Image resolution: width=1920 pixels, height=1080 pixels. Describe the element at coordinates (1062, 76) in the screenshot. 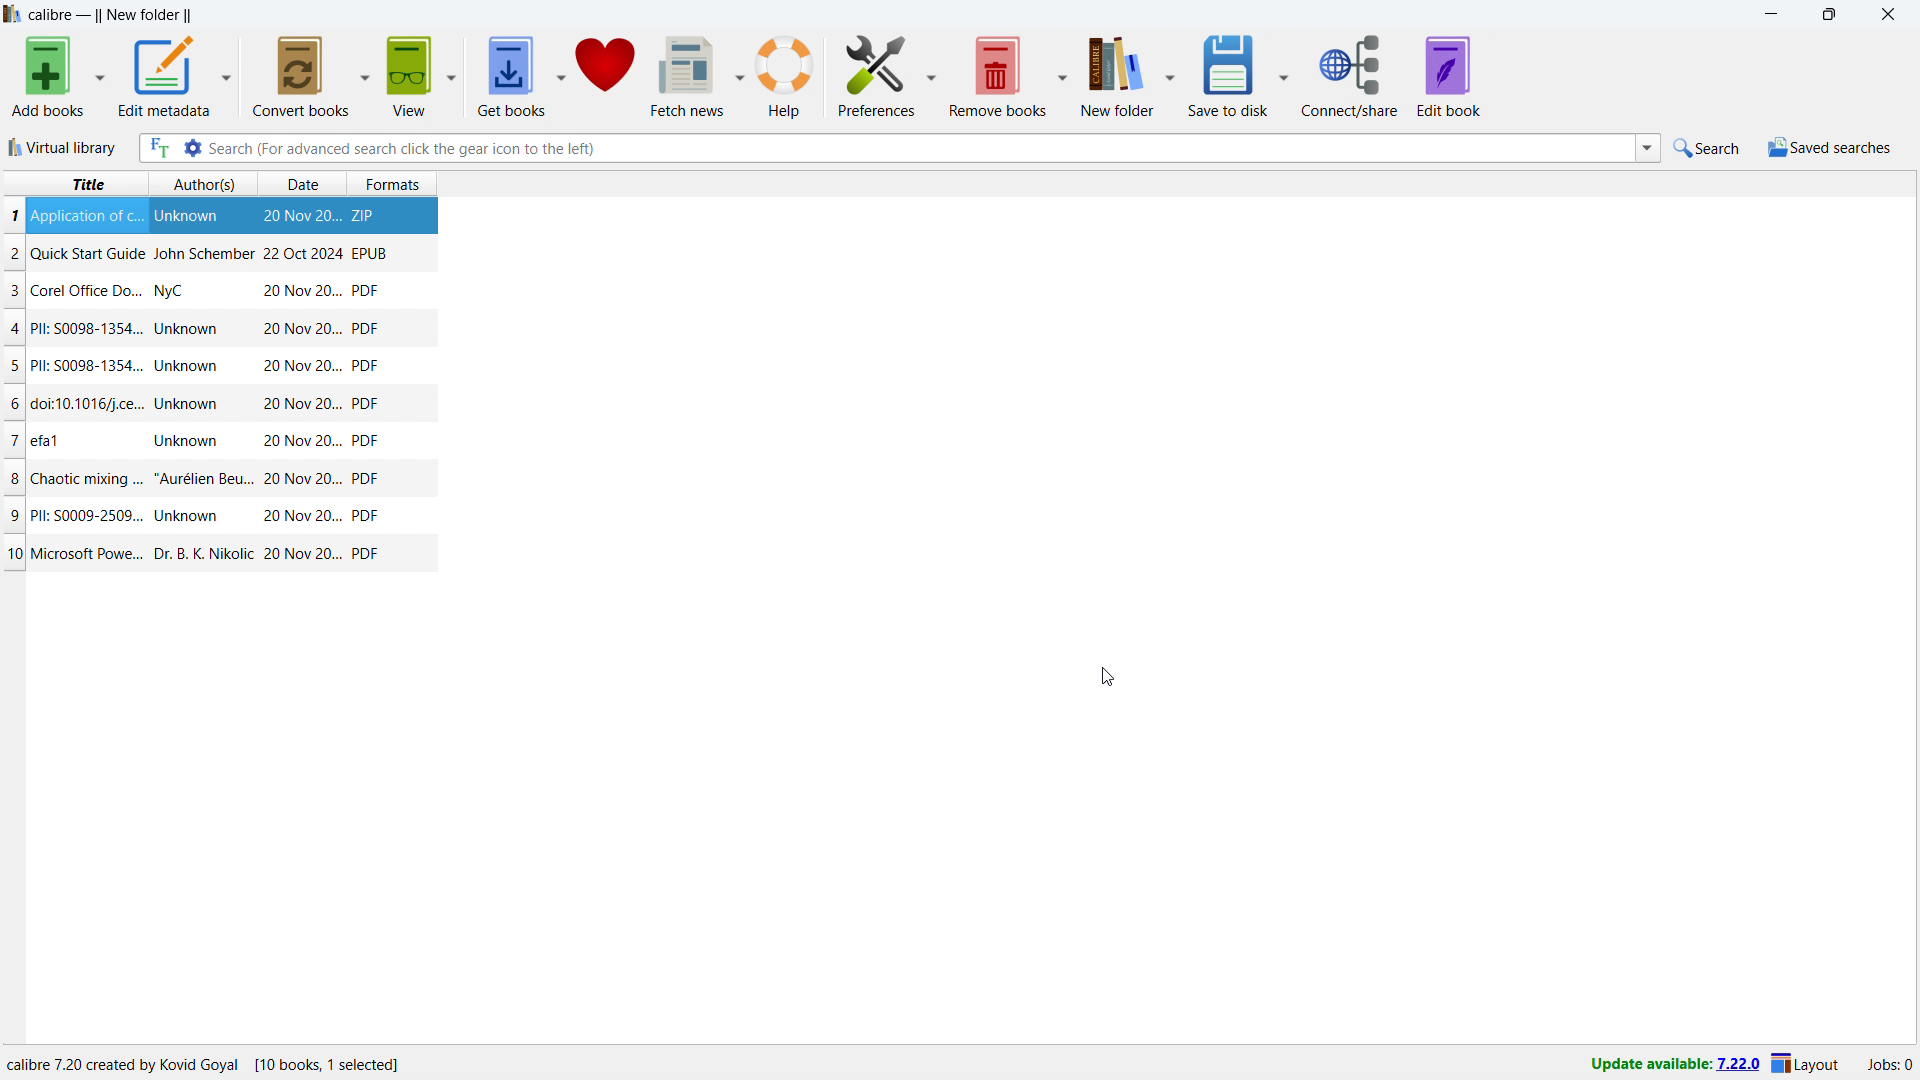

I see `remove books options` at that location.